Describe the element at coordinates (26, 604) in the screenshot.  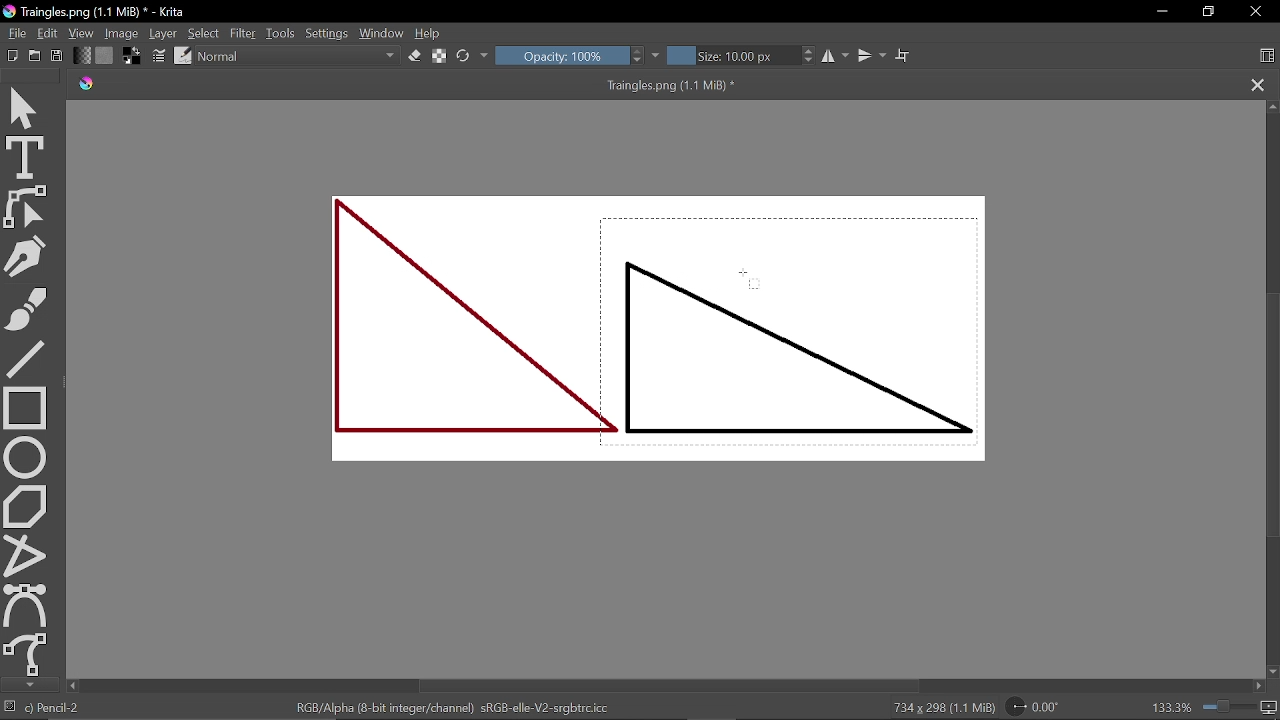
I see `Bezier curve tool` at that location.